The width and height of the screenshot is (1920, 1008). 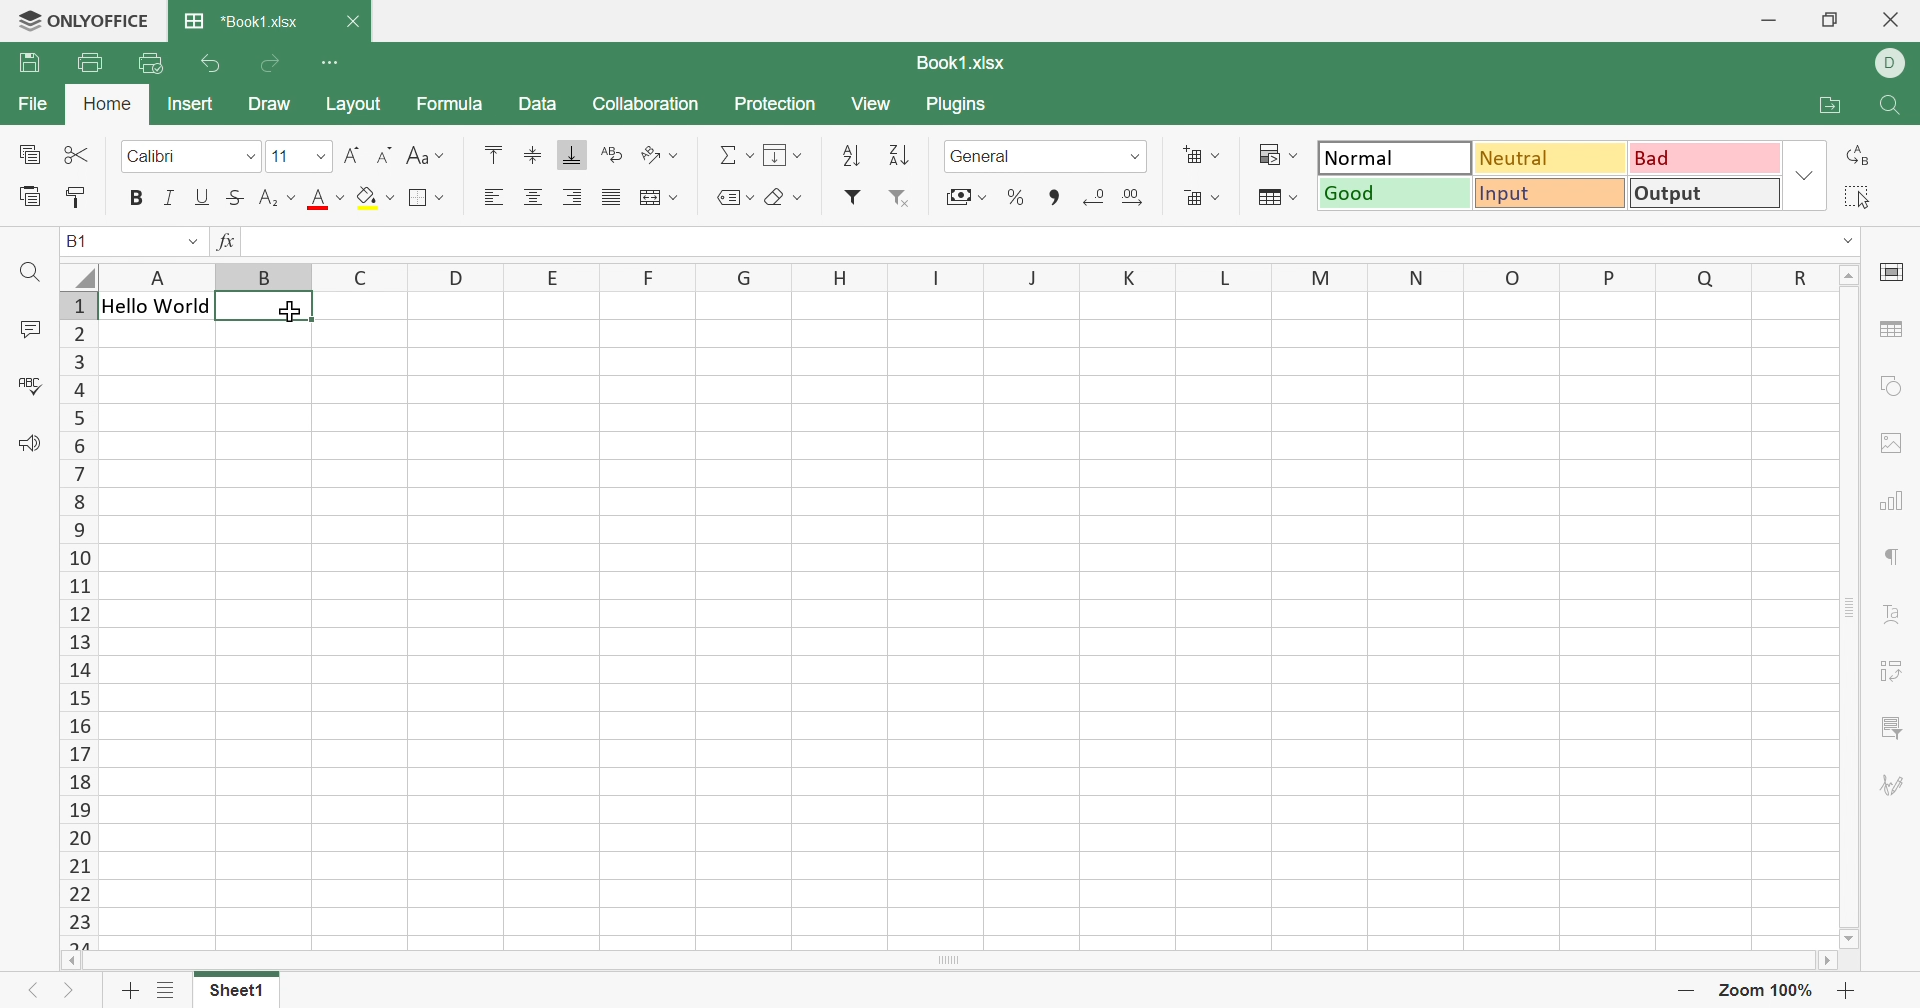 I want to click on Quick print, so click(x=154, y=63).